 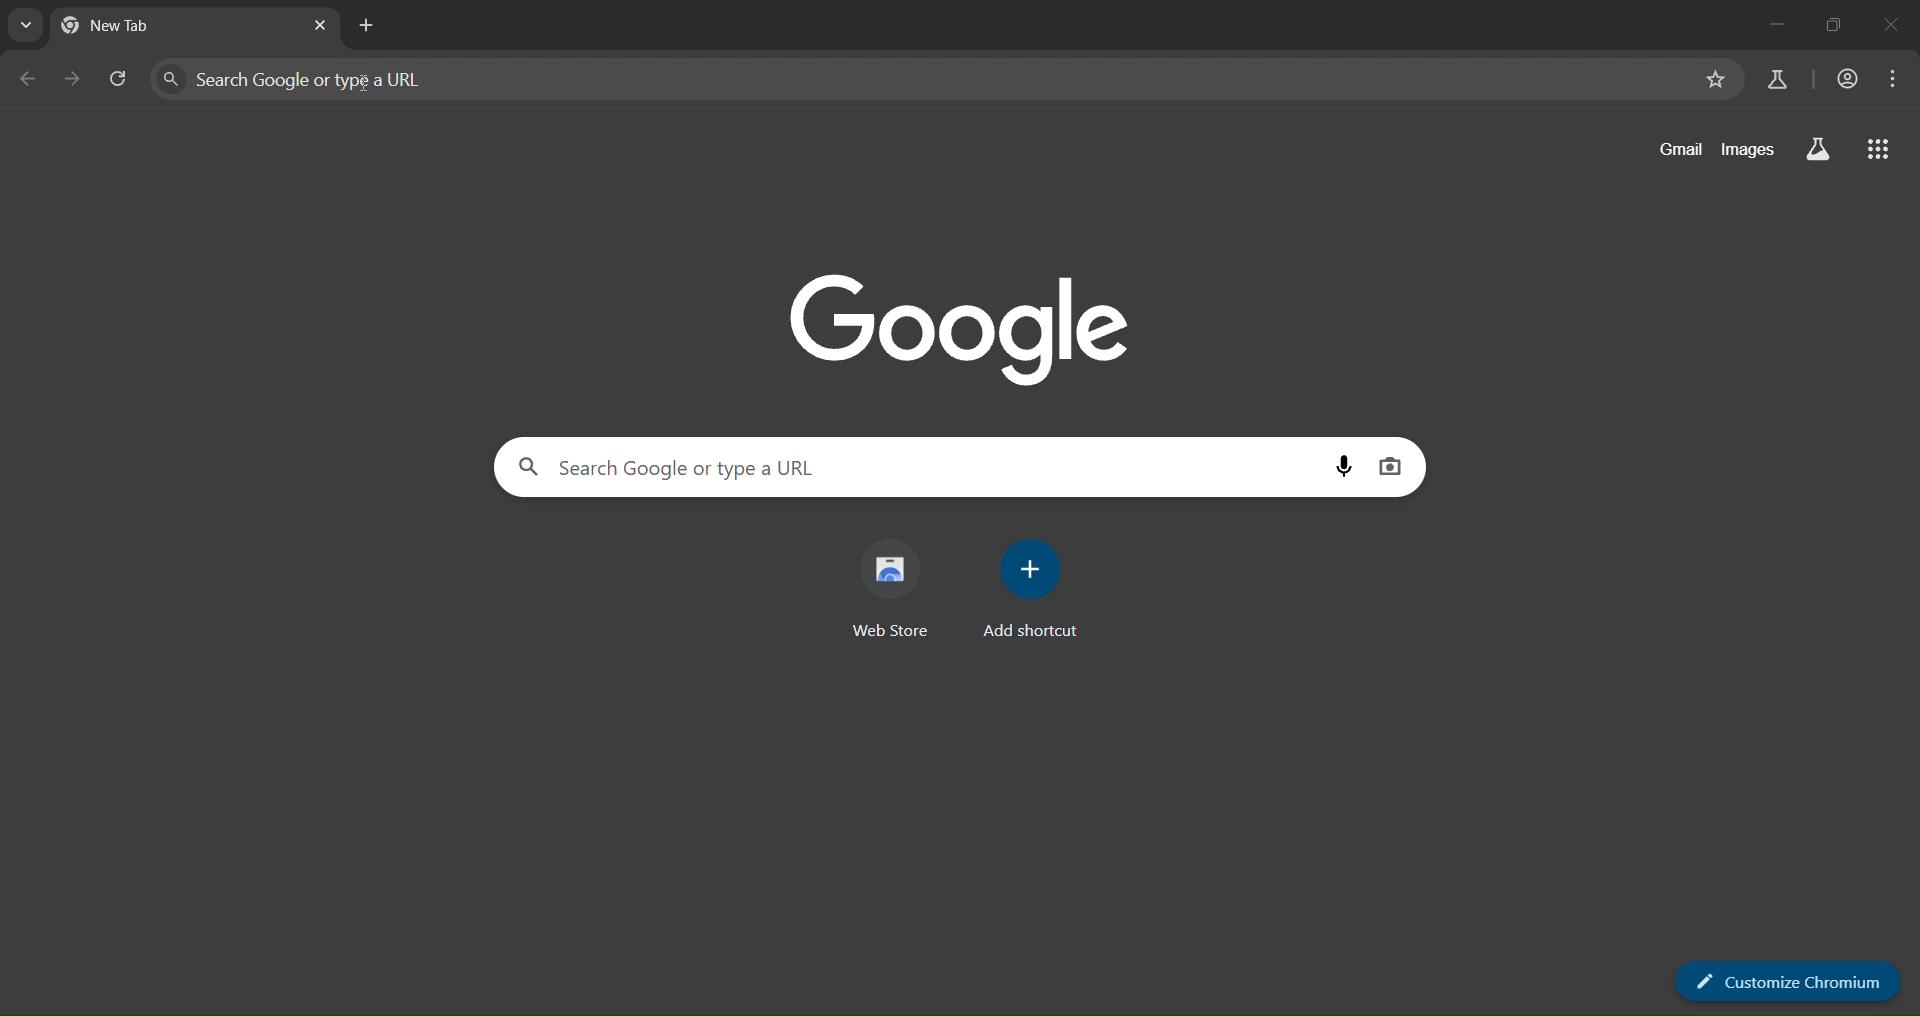 What do you see at coordinates (1784, 975) in the screenshot?
I see `customize chrome` at bounding box center [1784, 975].